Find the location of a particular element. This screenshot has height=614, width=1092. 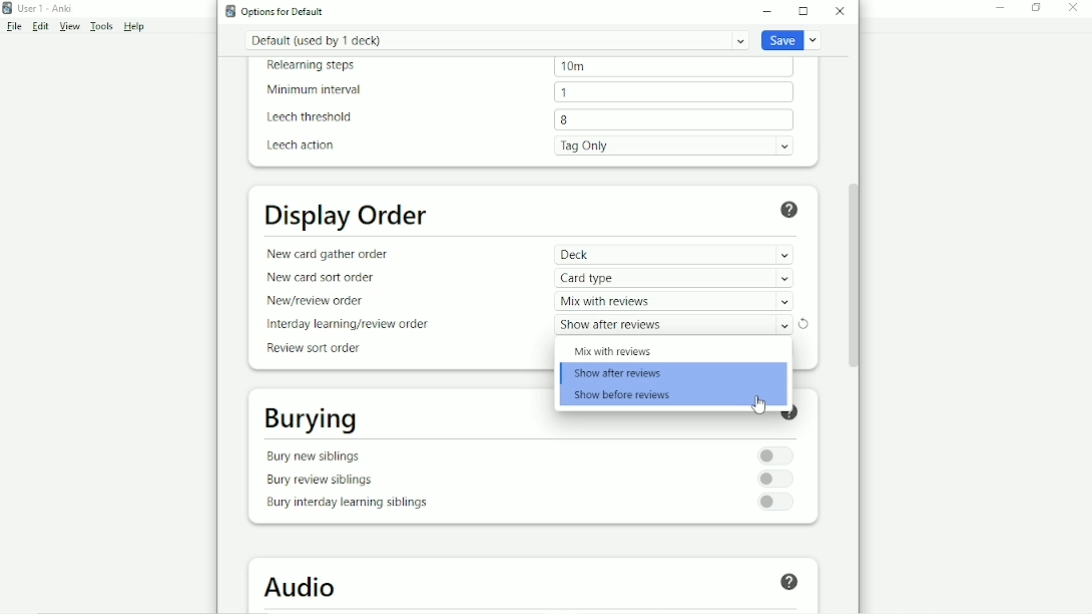

Vertical scrollbar is located at coordinates (851, 274).